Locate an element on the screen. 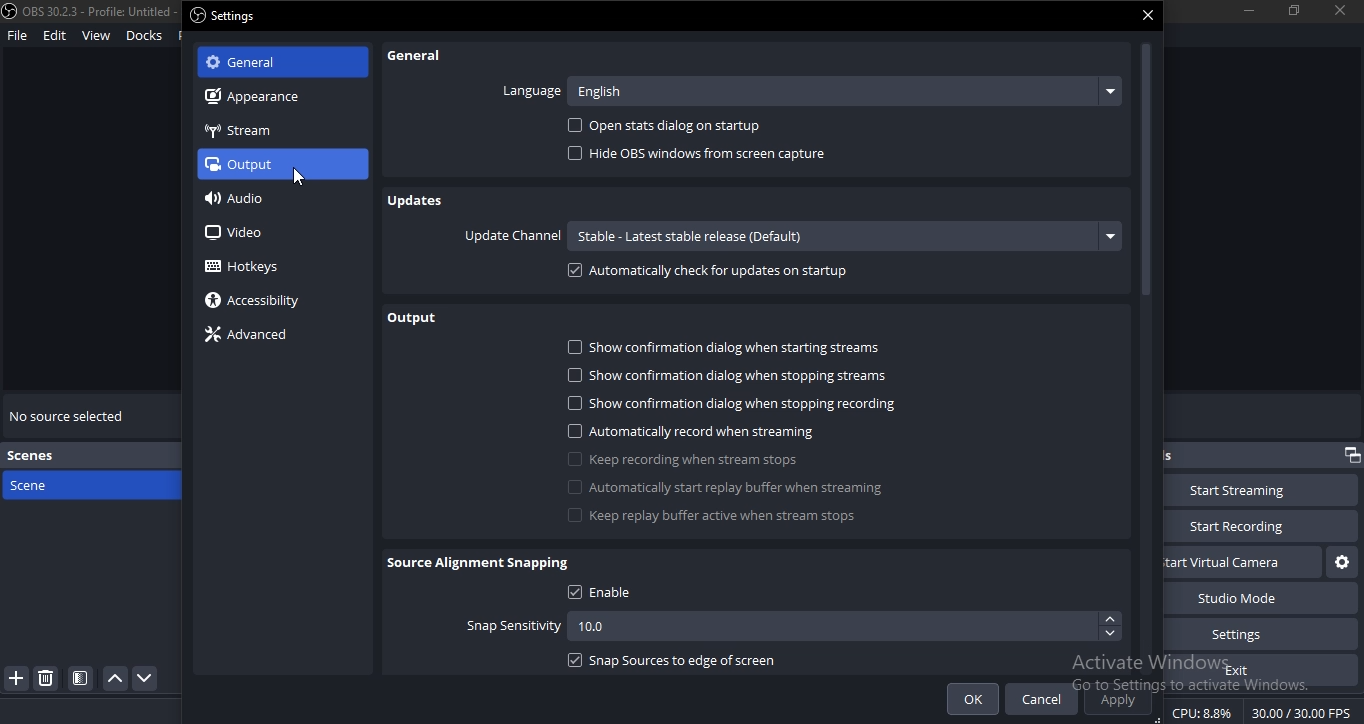 The image size is (1364, 724). file is located at coordinates (17, 37).